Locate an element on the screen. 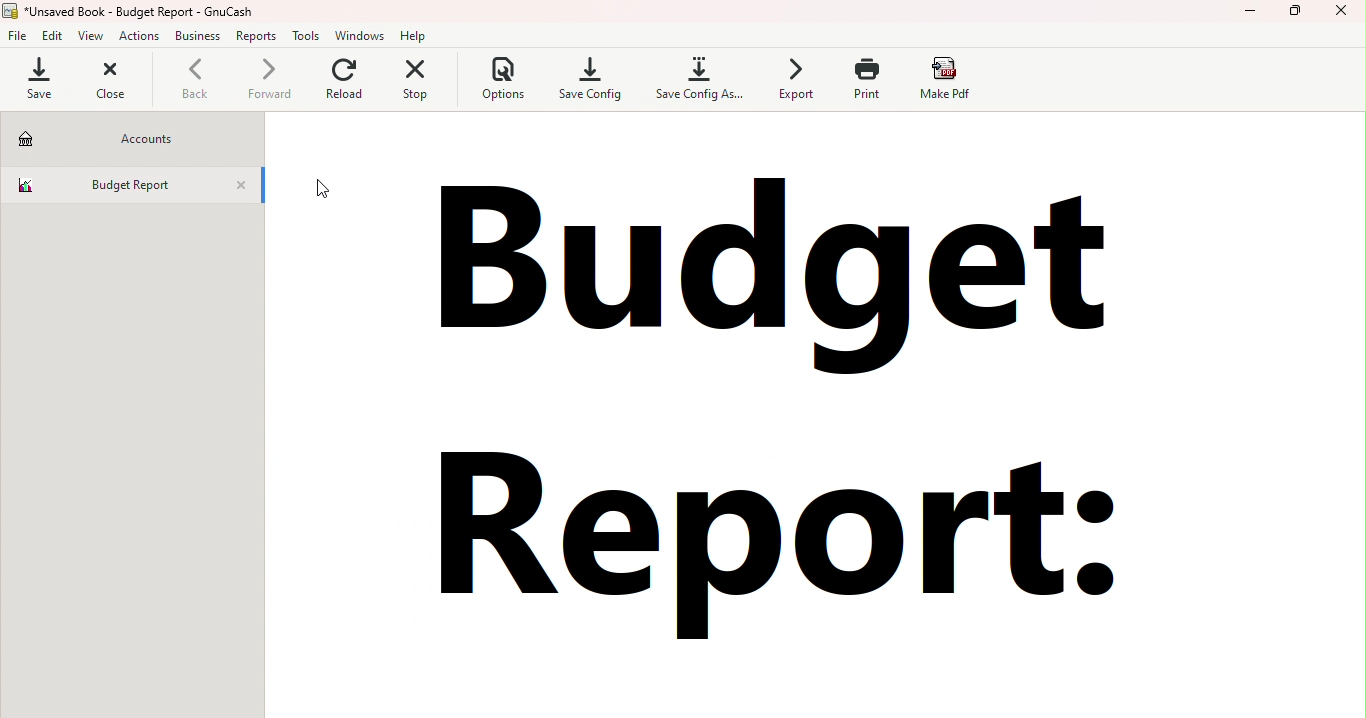 The height and width of the screenshot is (718, 1366). Minimize is located at coordinates (1251, 15).